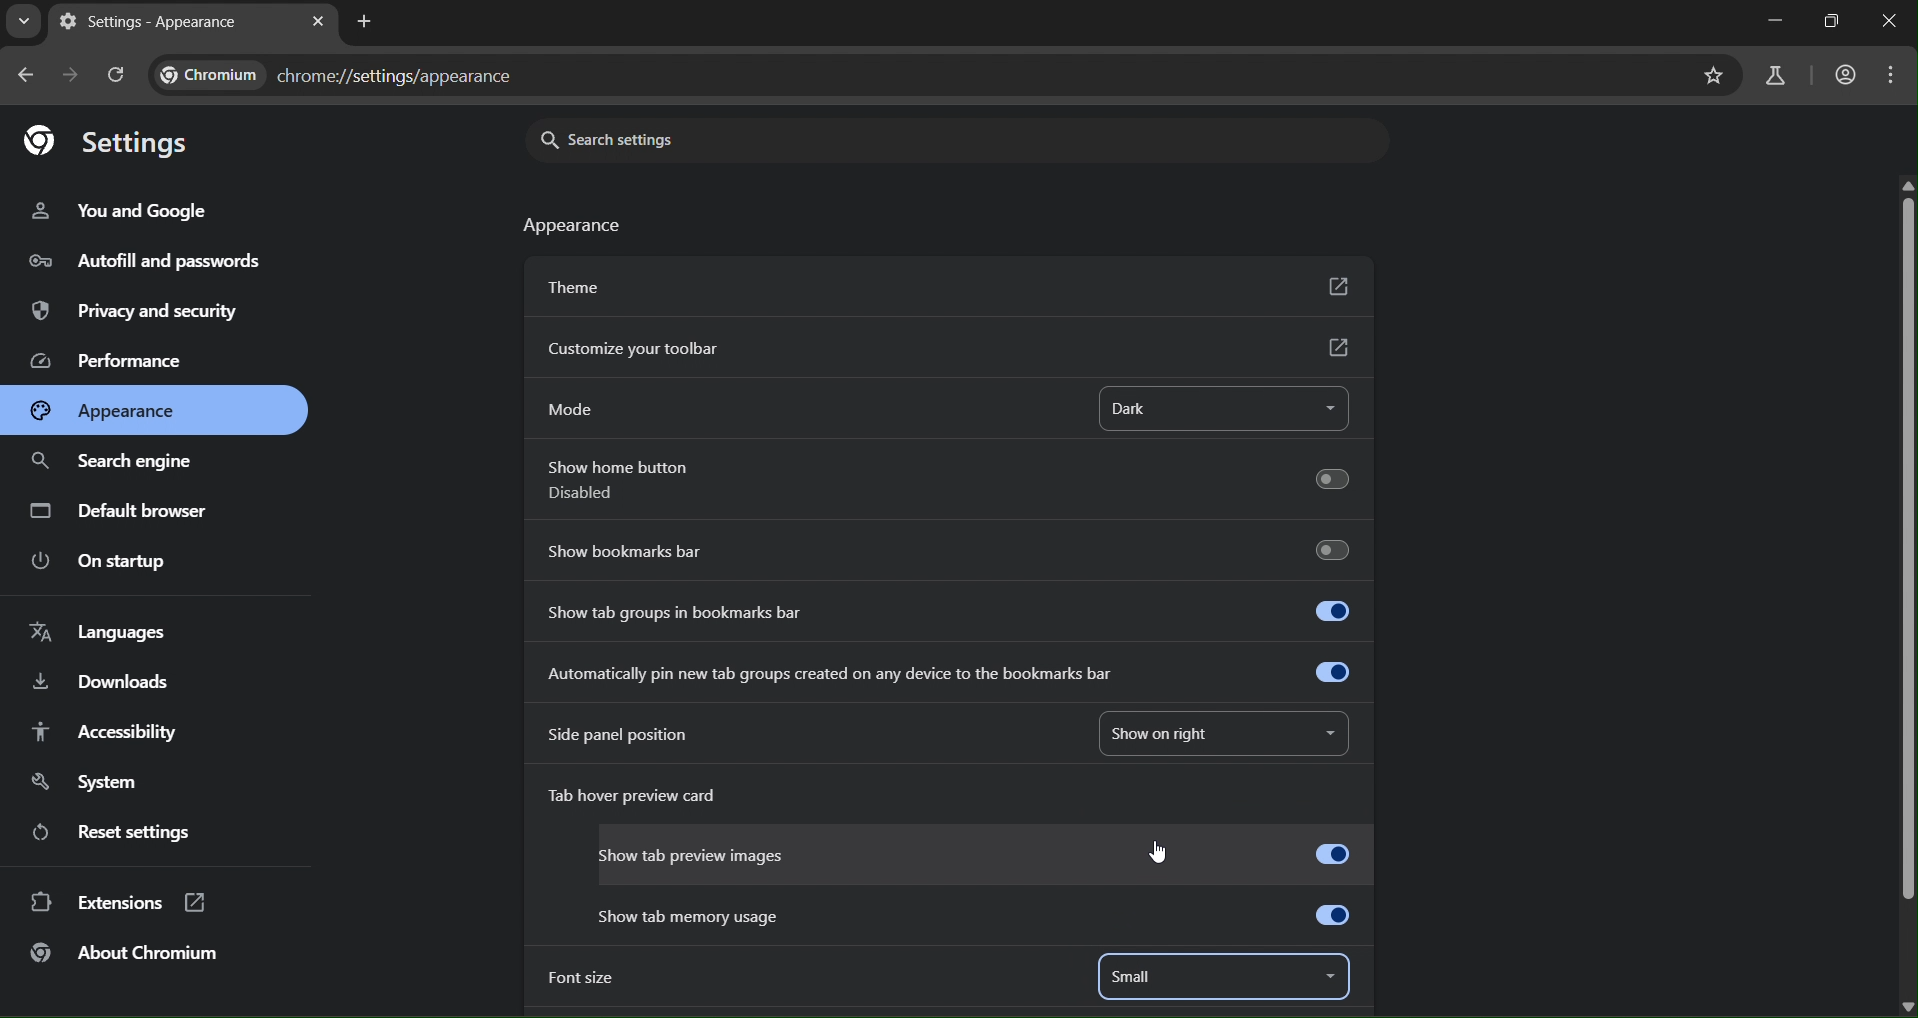  Describe the element at coordinates (1190, 405) in the screenshot. I see `dark` at that location.